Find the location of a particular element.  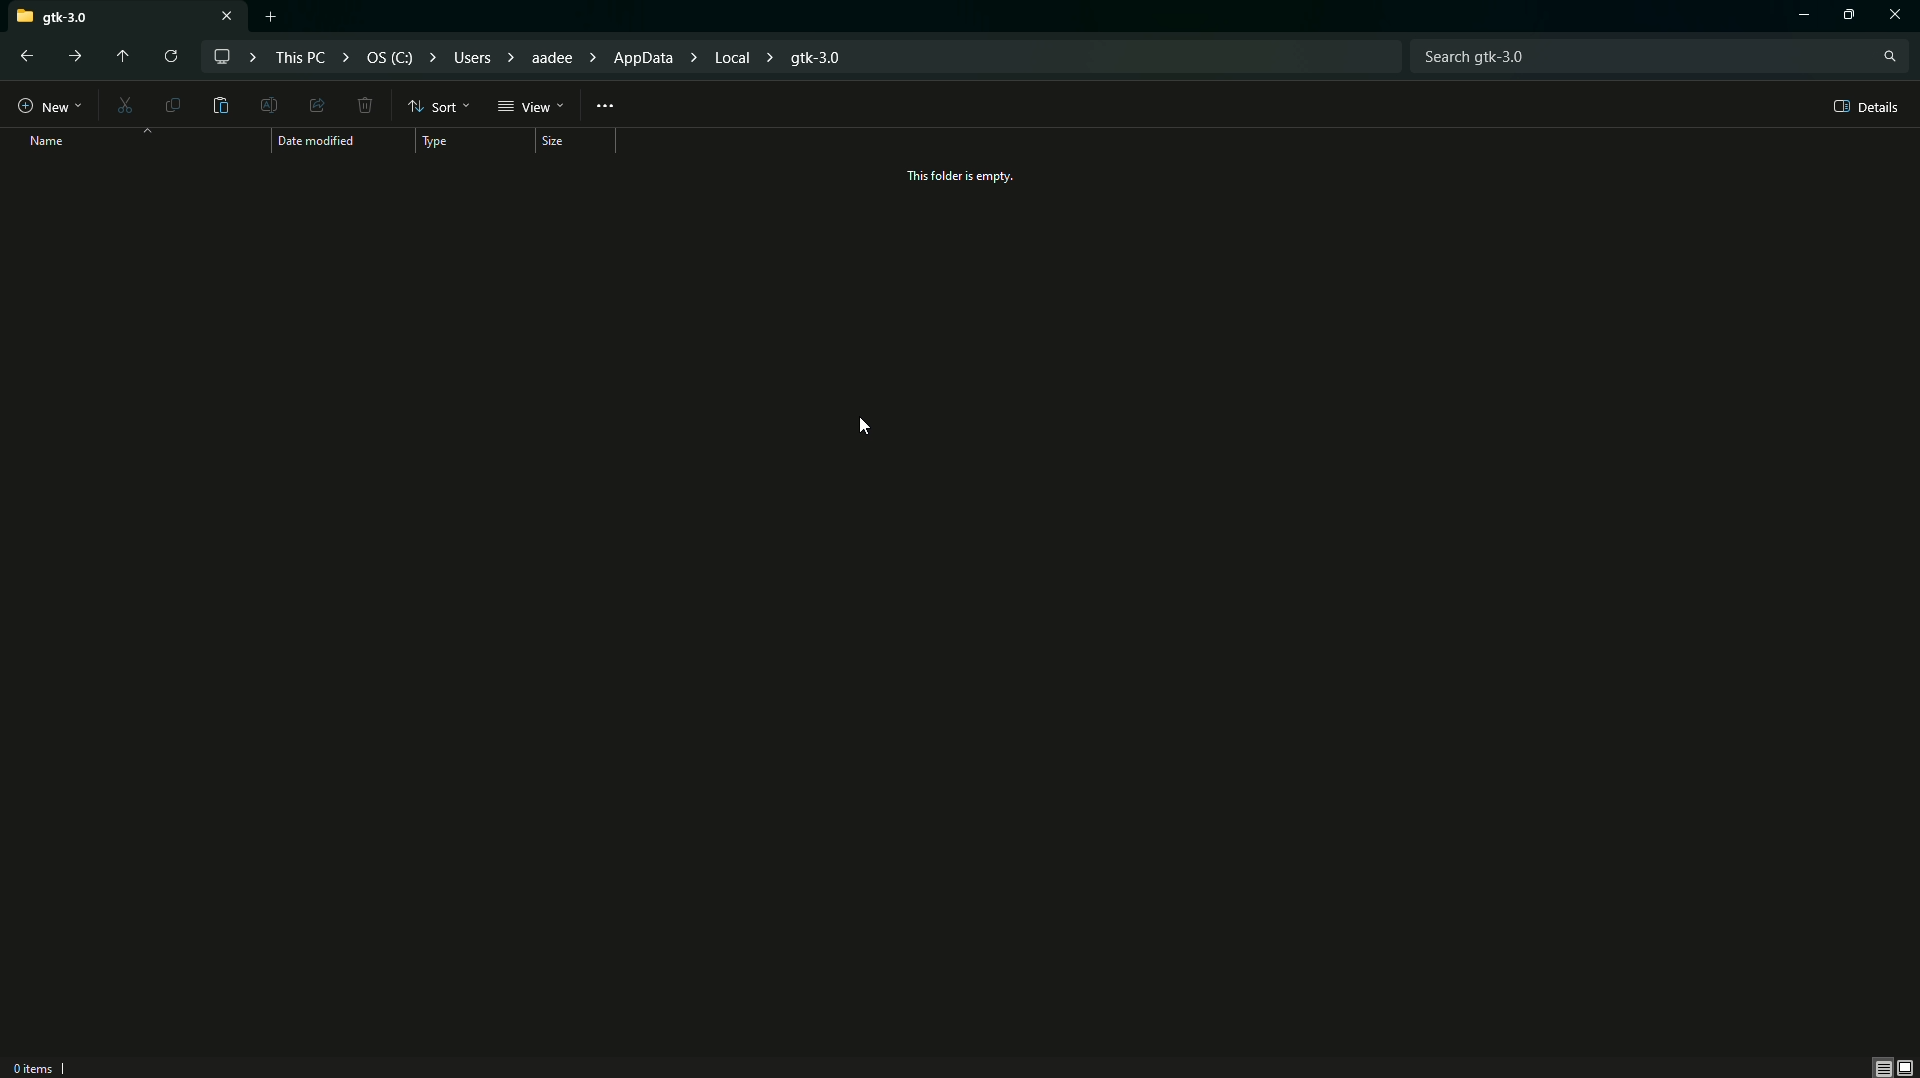

Delete is located at coordinates (366, 107).